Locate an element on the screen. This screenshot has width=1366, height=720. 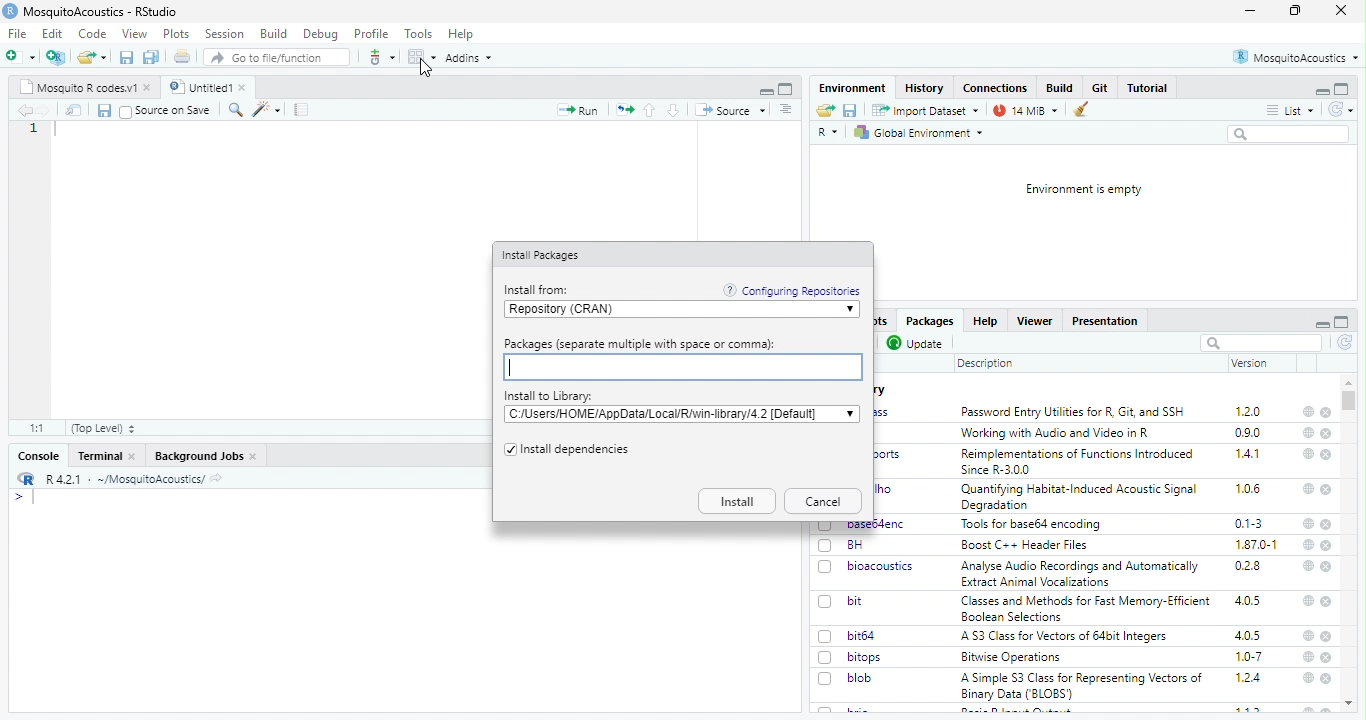
Bitwise Operations is located at coordinates (1013, 658).